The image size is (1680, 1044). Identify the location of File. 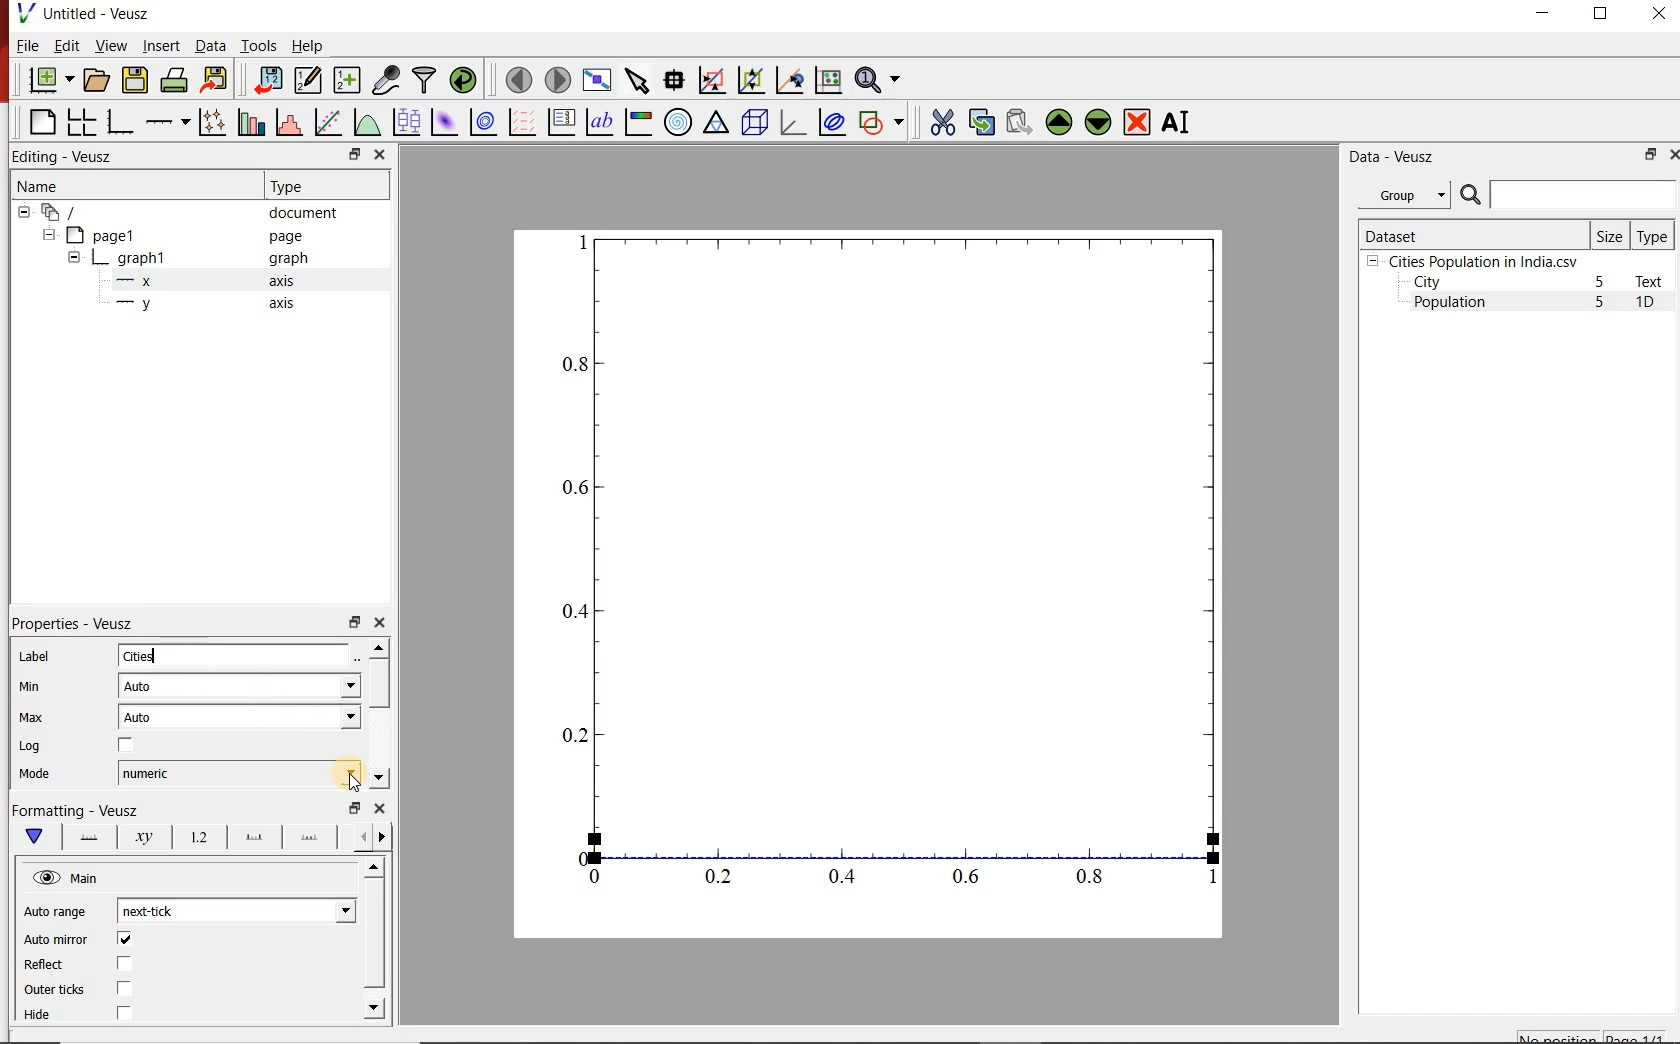
(28, 45).